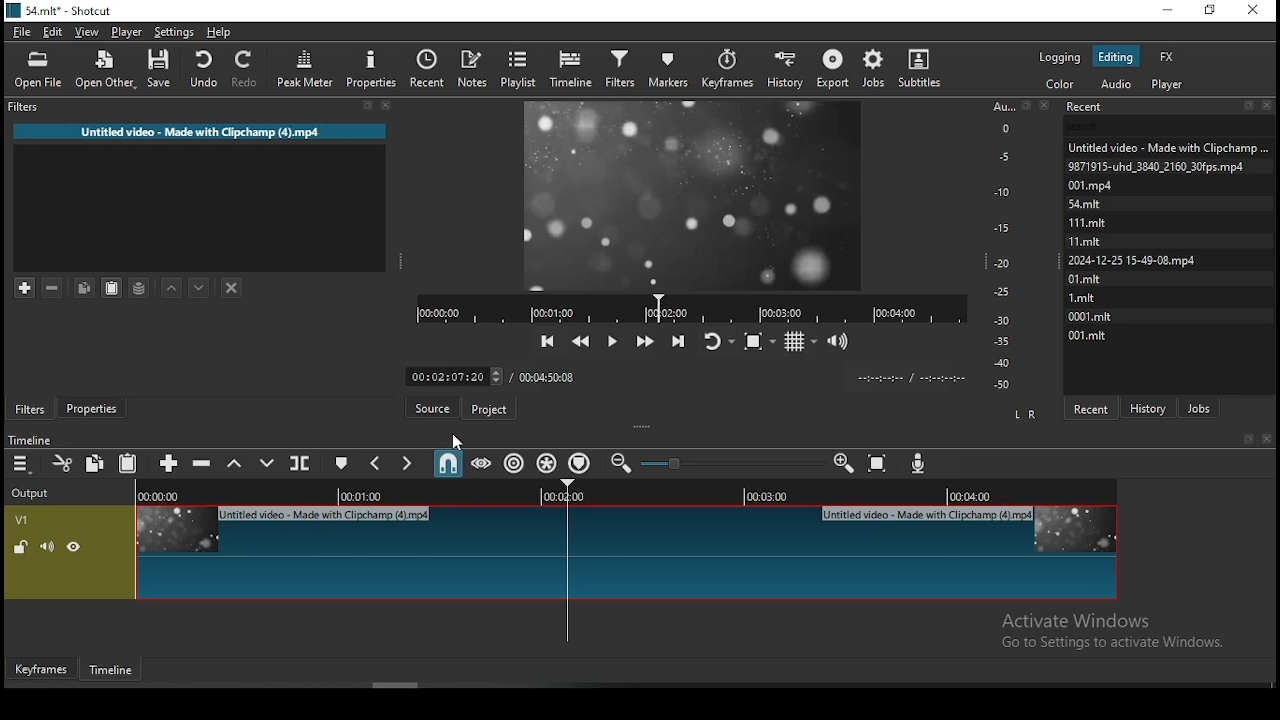 The image size is (1280, 720). What do you see at coordinates (434, 409) in the screenshot?
I see `source` at bounding box center [434, 409].